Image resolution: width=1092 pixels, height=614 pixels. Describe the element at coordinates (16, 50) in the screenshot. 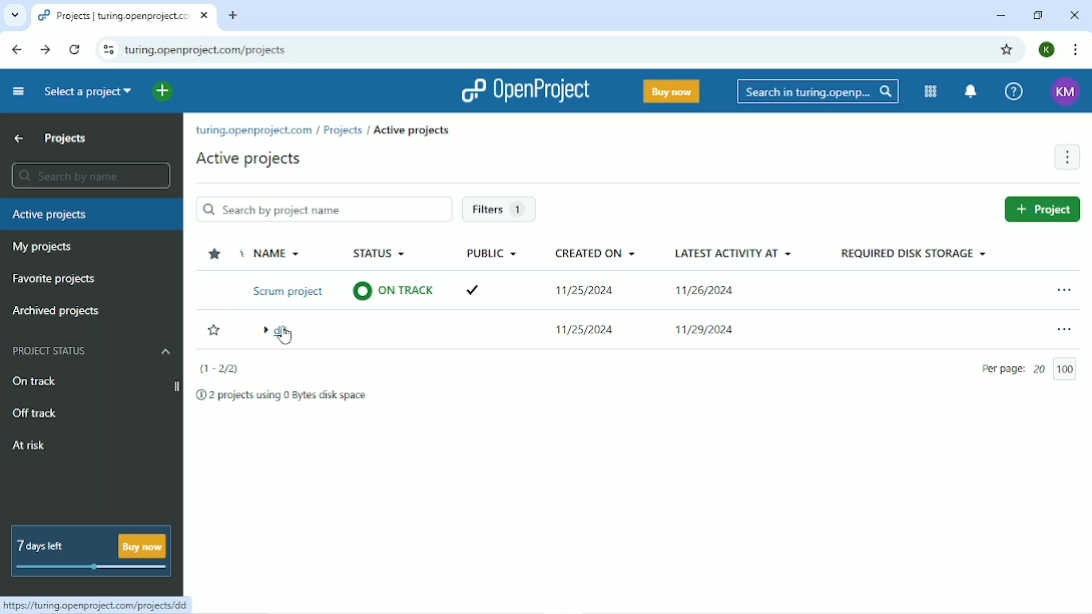

I see `Back` at that location.